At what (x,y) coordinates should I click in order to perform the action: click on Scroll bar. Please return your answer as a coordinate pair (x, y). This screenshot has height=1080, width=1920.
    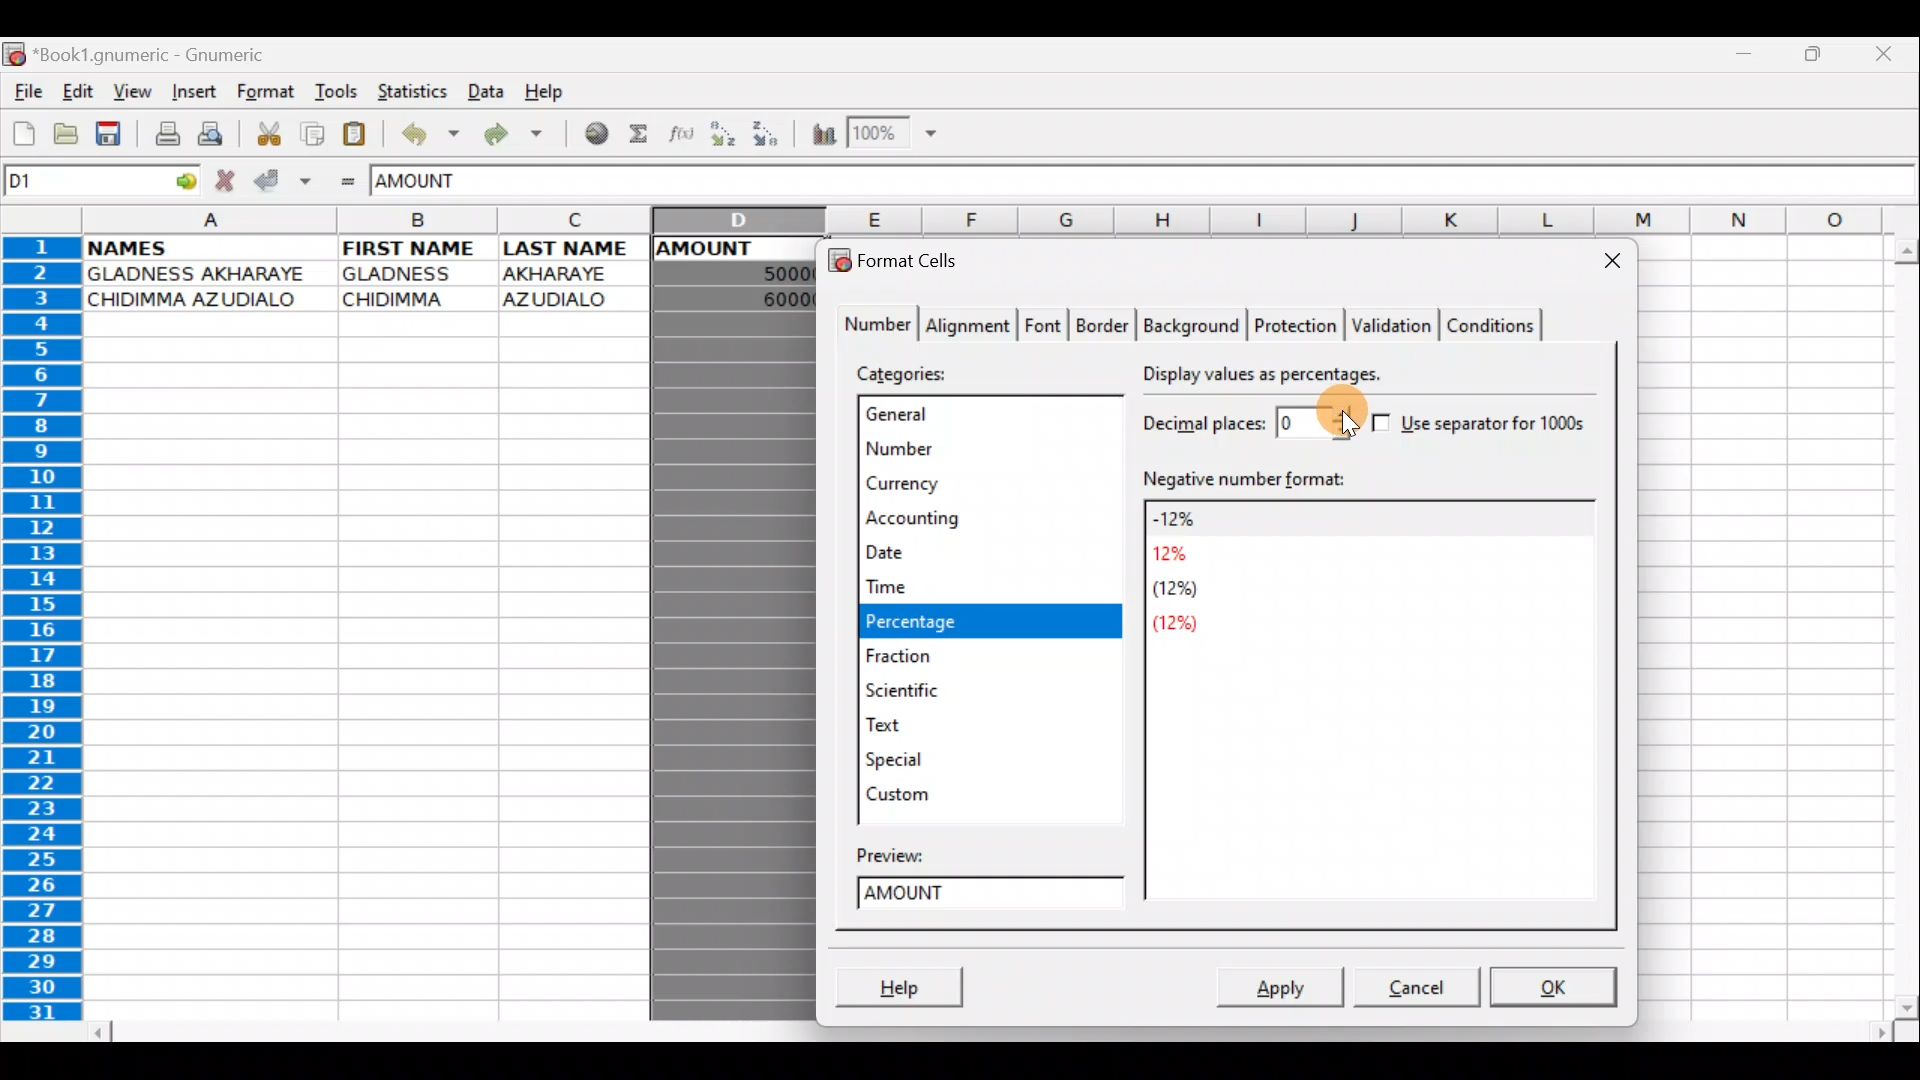
    Looking at the image, I should click on (983, 1028).